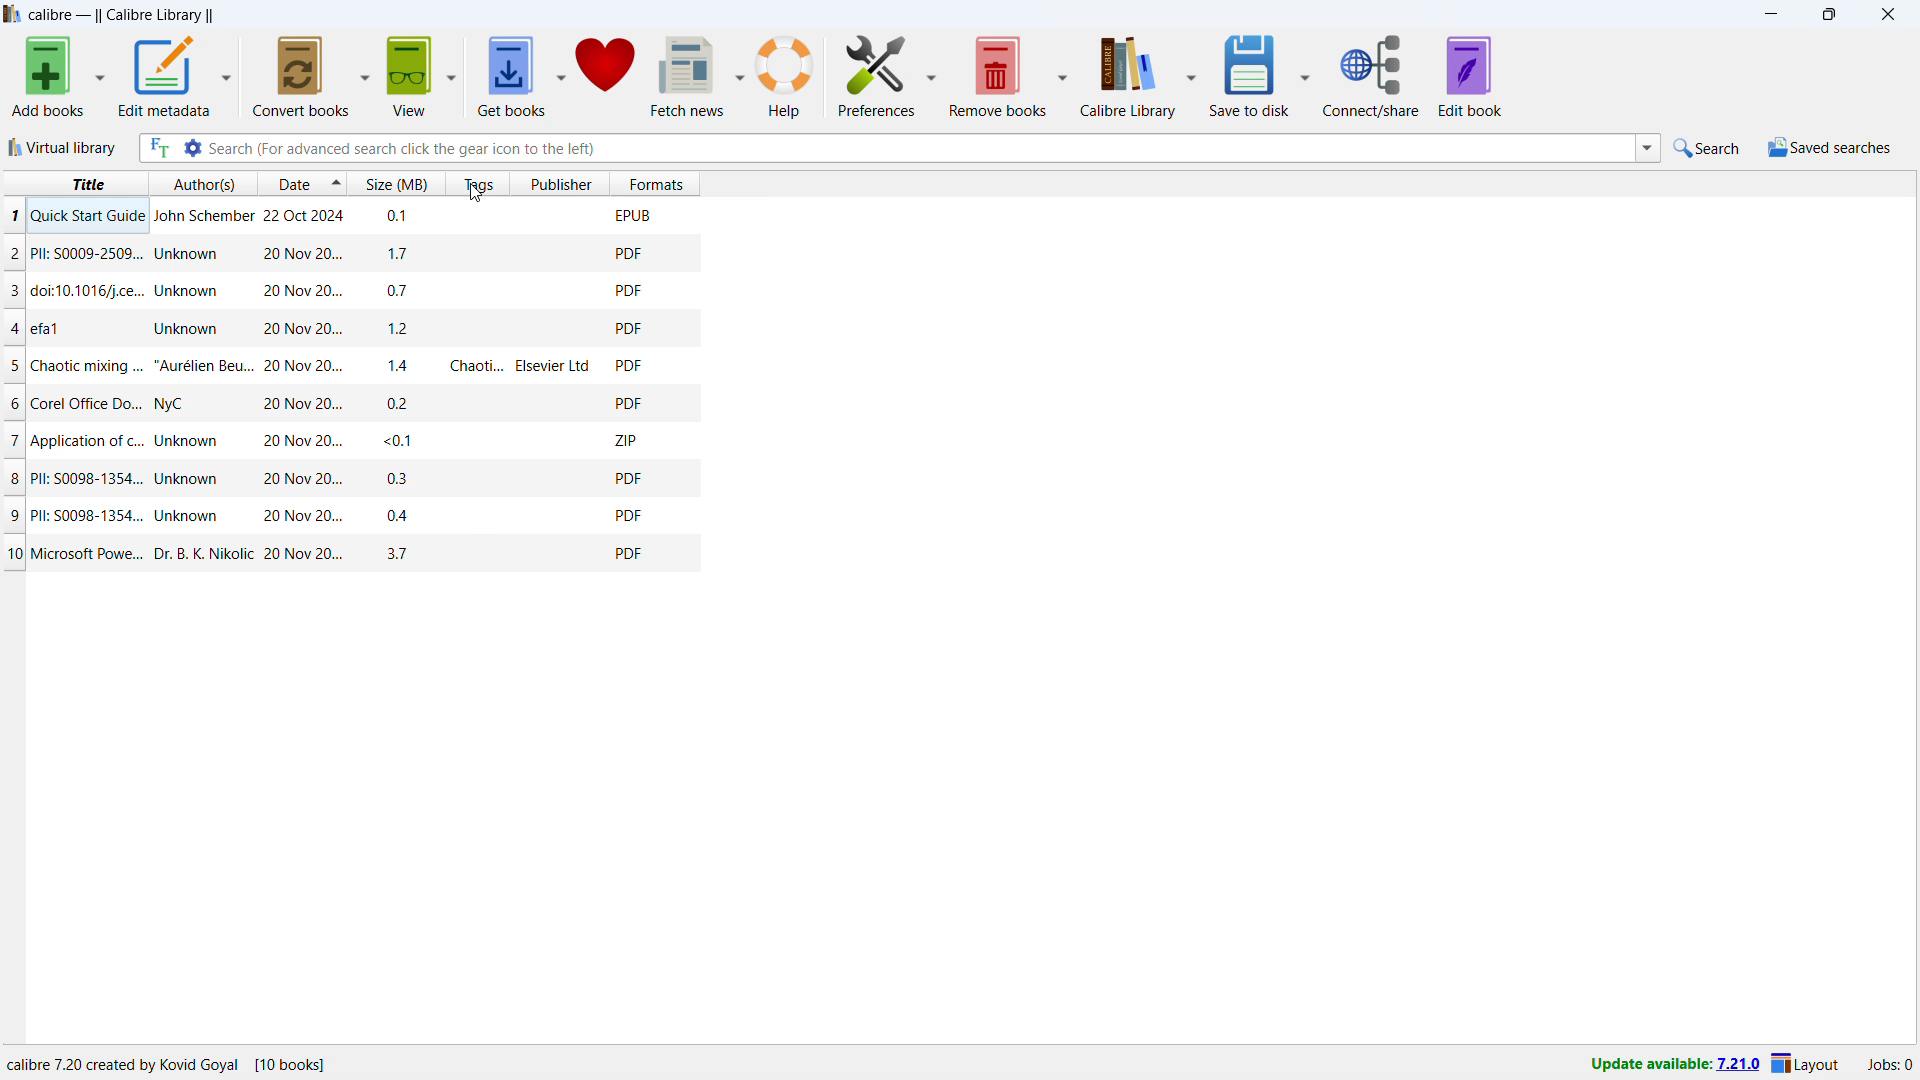 The height and width of the screenshot is (1080, 1920). I want to click on sort by publisher, so click(561, 183).